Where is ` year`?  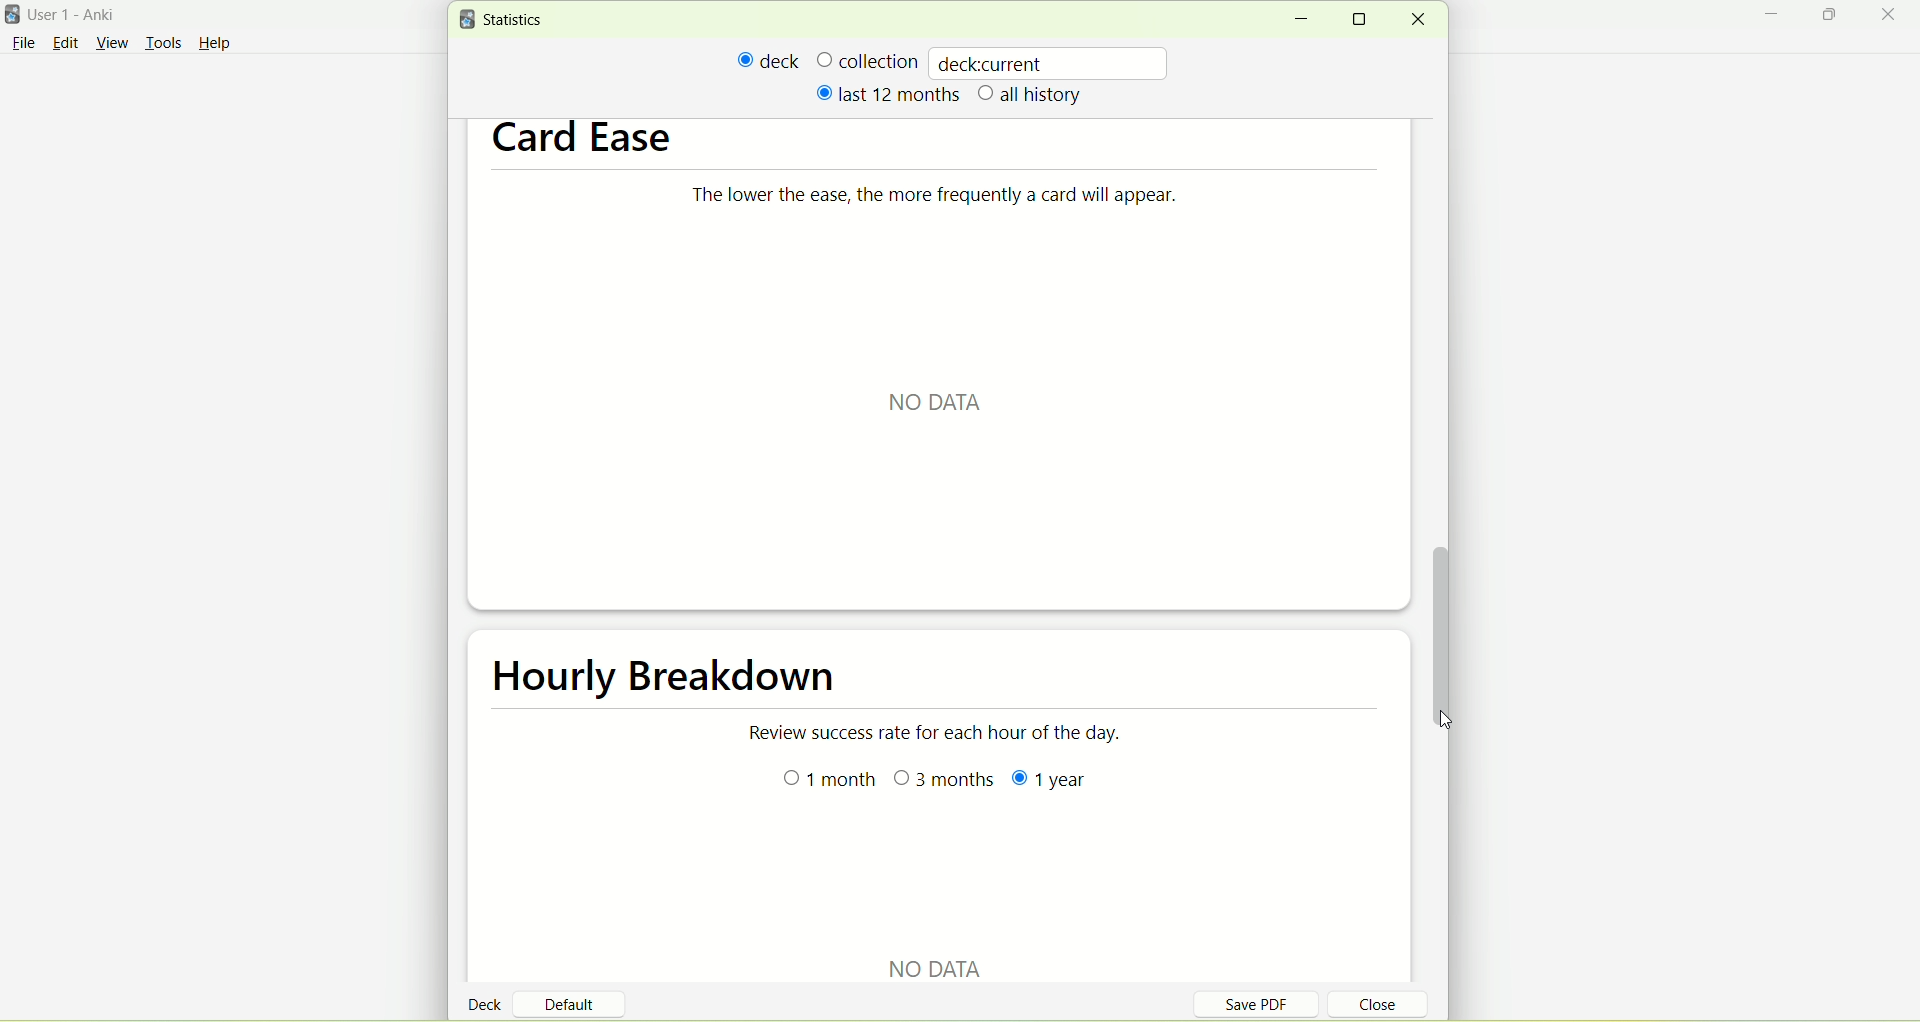
 year is located at coordinates (1055, 784).